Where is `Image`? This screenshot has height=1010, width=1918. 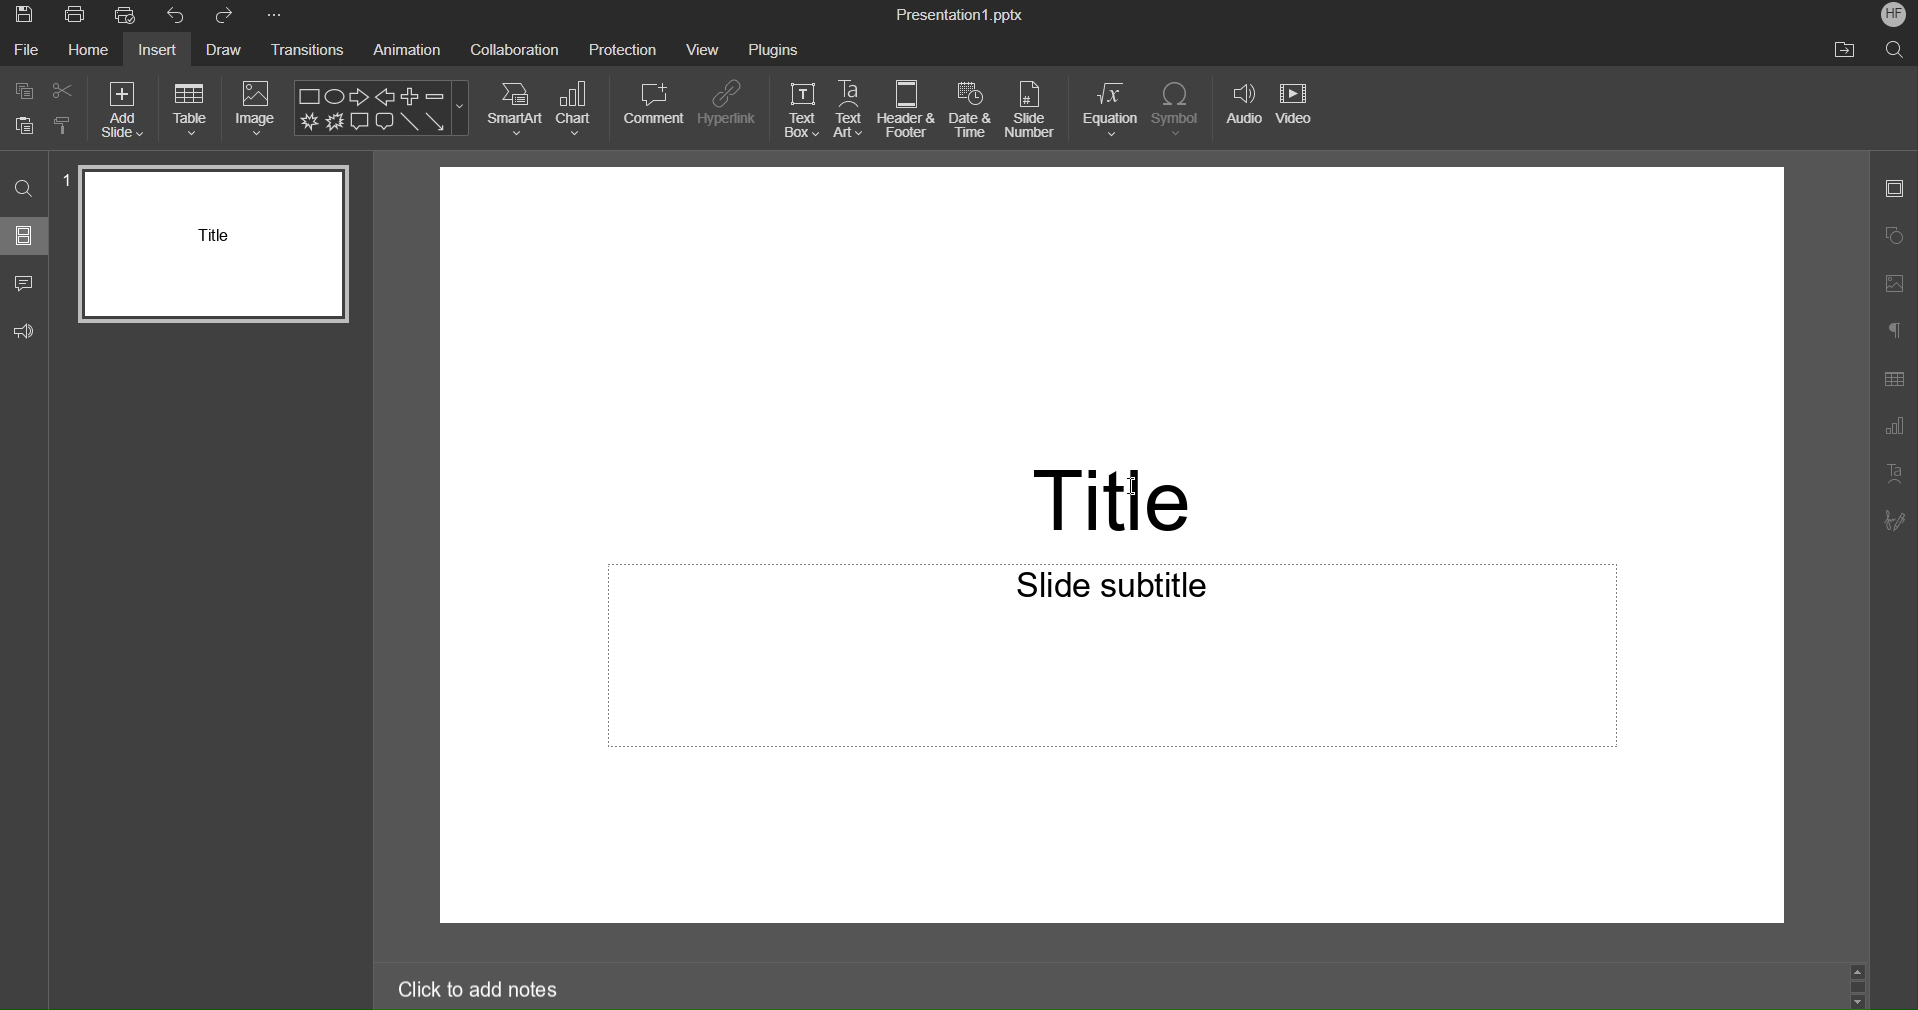
Image is located at coordinates (255, 109).